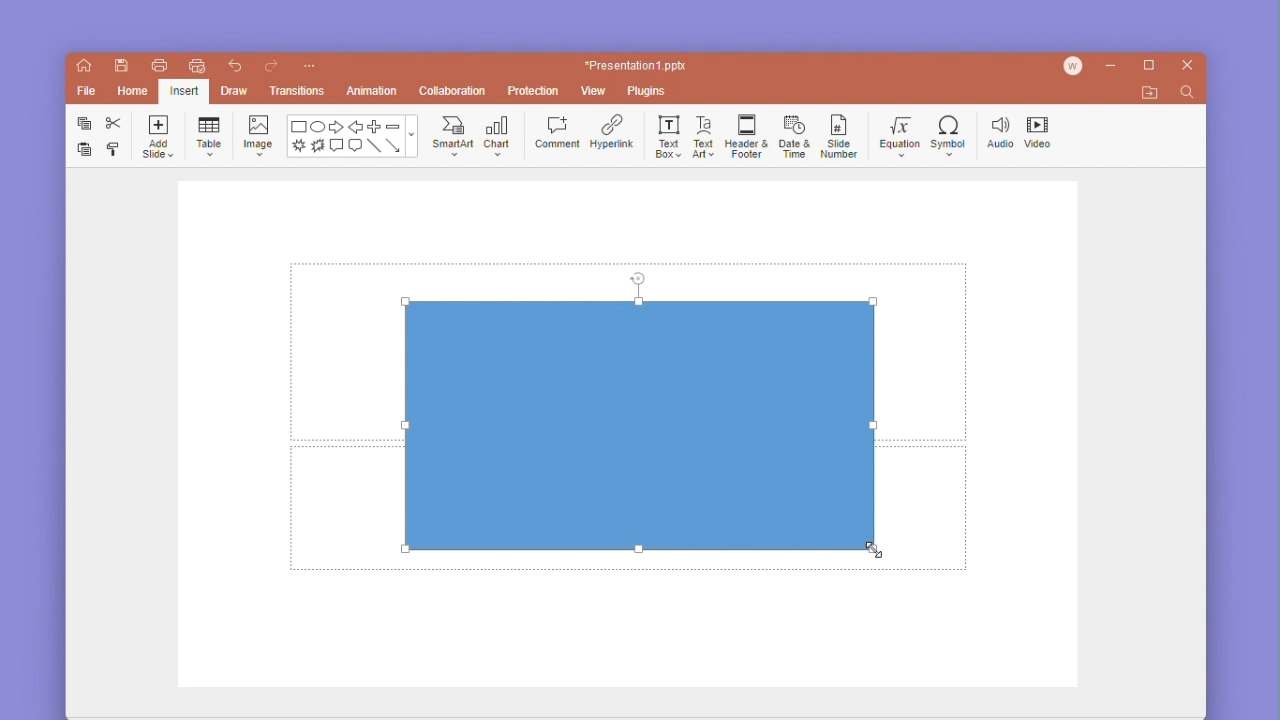 Image resolution: width=1280 pixels, height=720 pixels. What do you see at coordinates (113, 150) in the screenshot?
I see `format painter` at bounding box center [113, 150].